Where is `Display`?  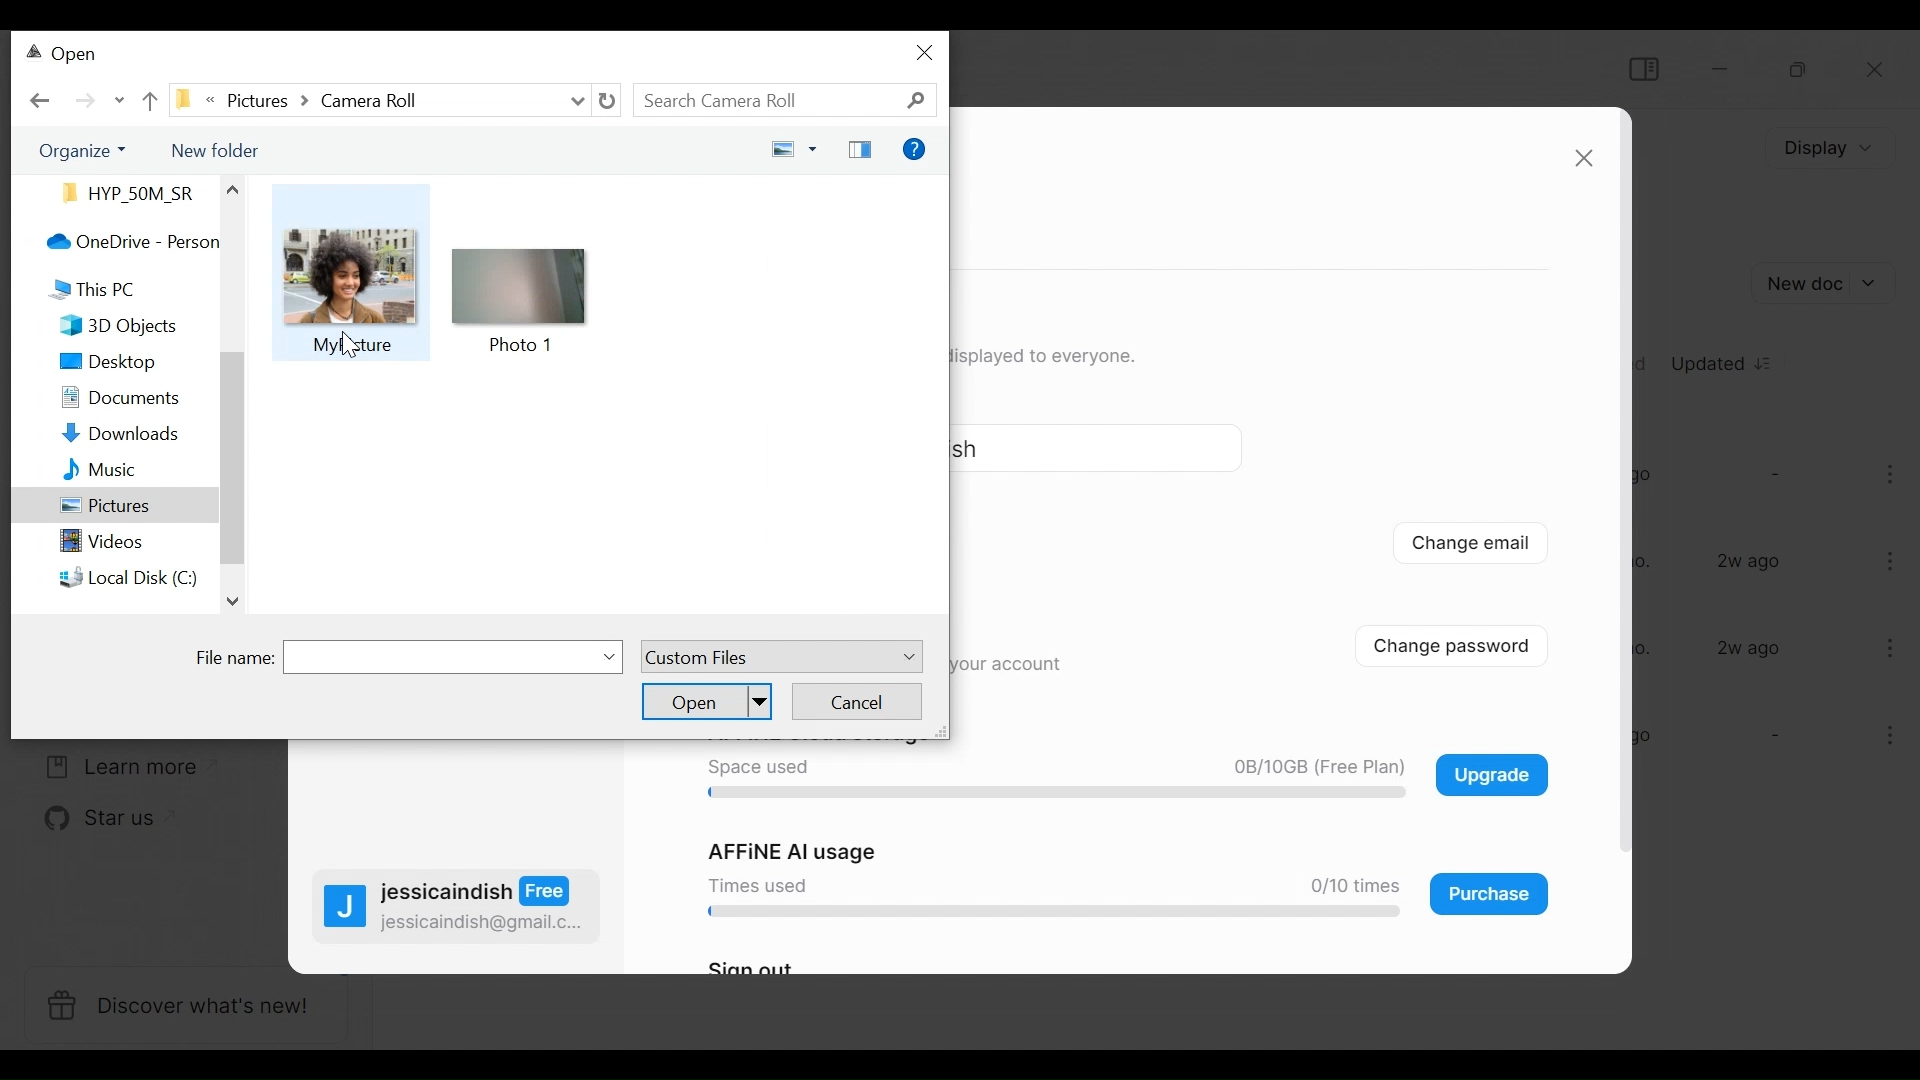
Display is located at coordinates (1825, 148).